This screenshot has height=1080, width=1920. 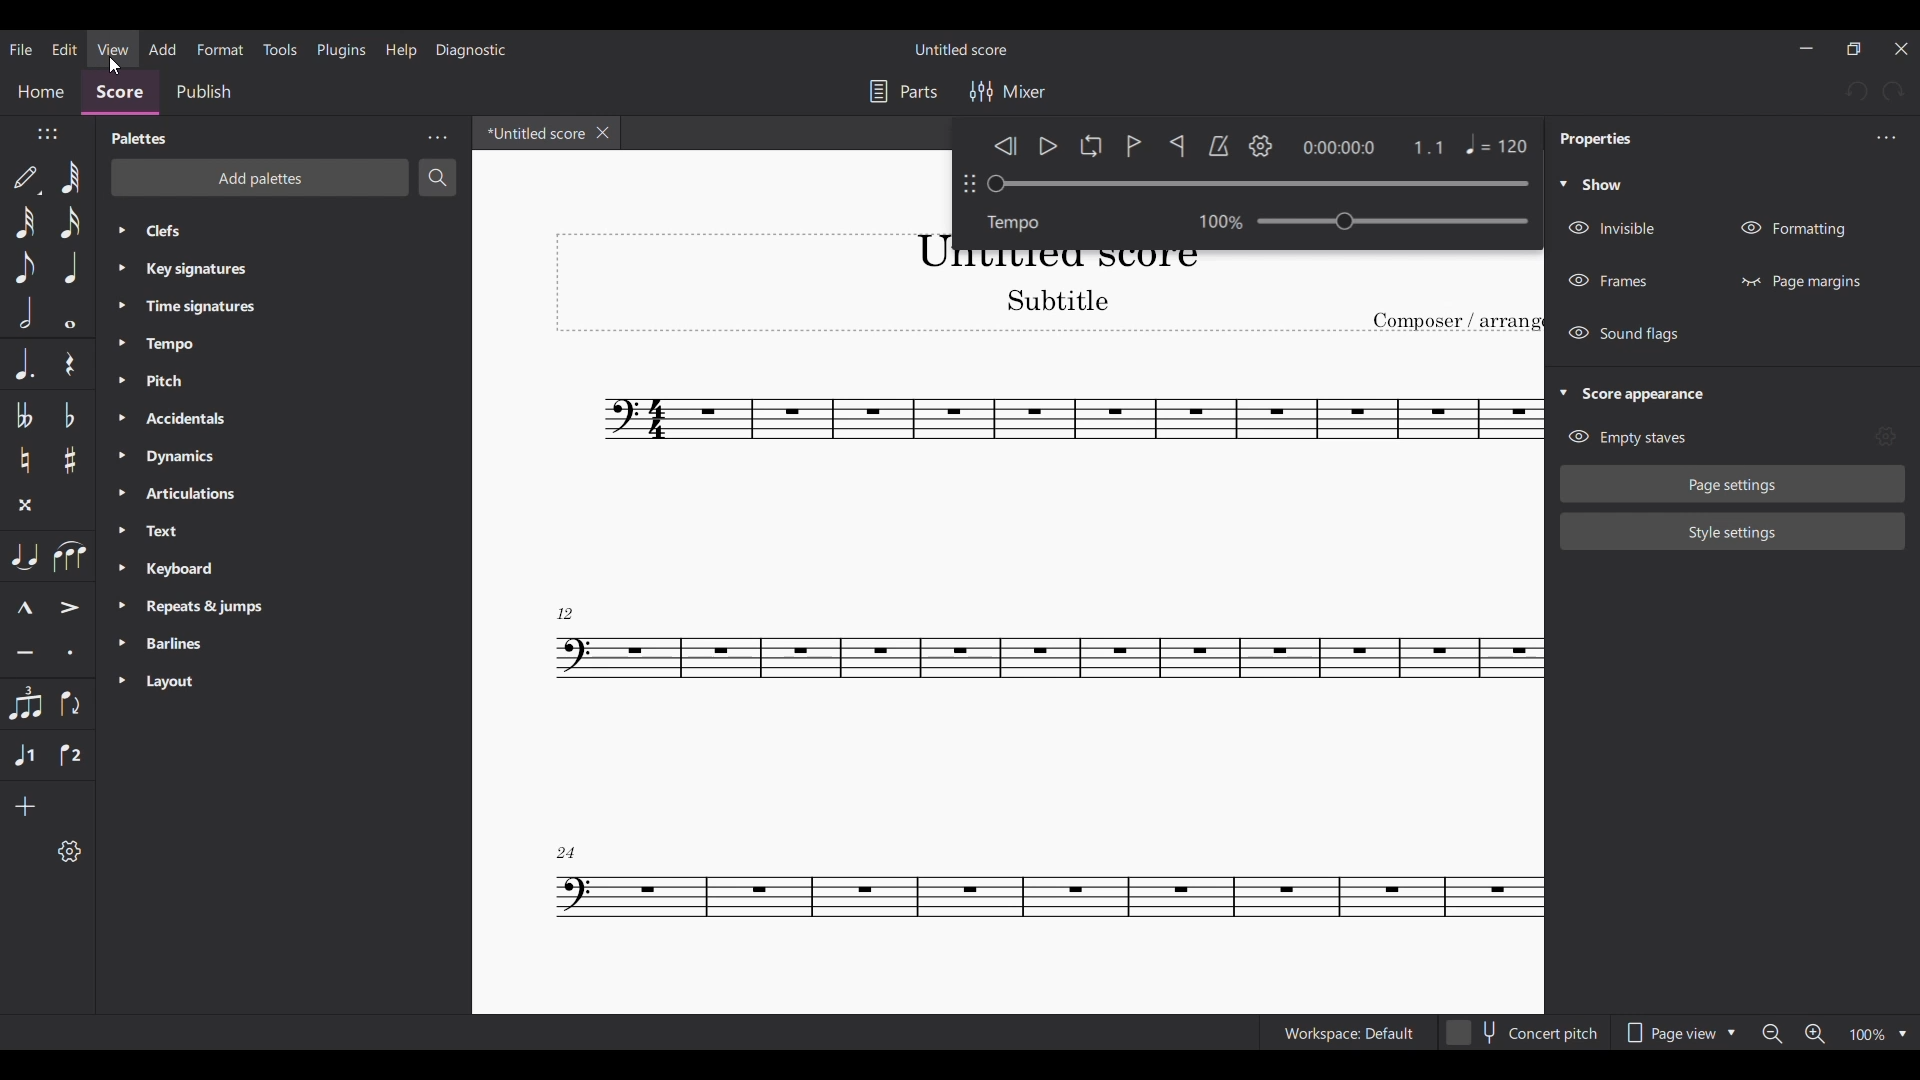 I want to click on Dynamics, so click(x=261, y=456).